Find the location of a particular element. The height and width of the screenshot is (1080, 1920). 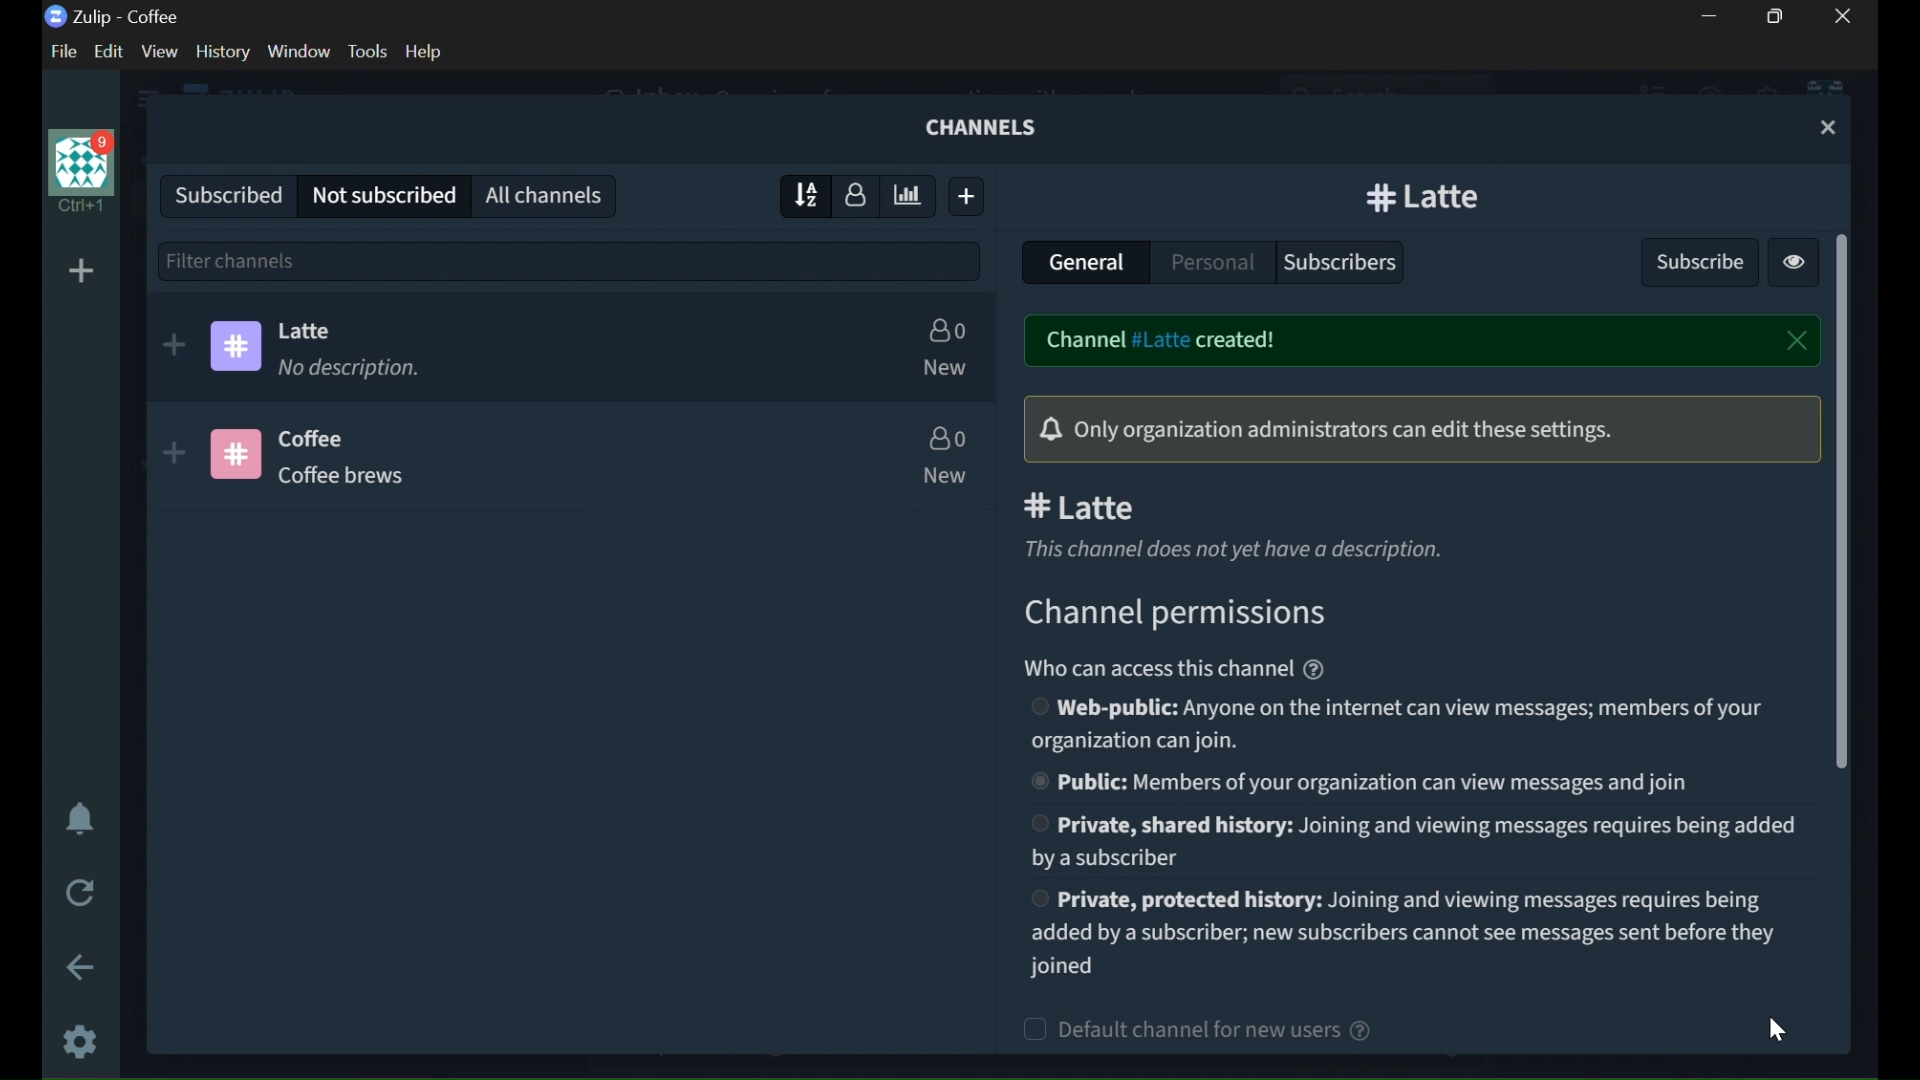

CLOSE is located at coordinates (1830, 128).